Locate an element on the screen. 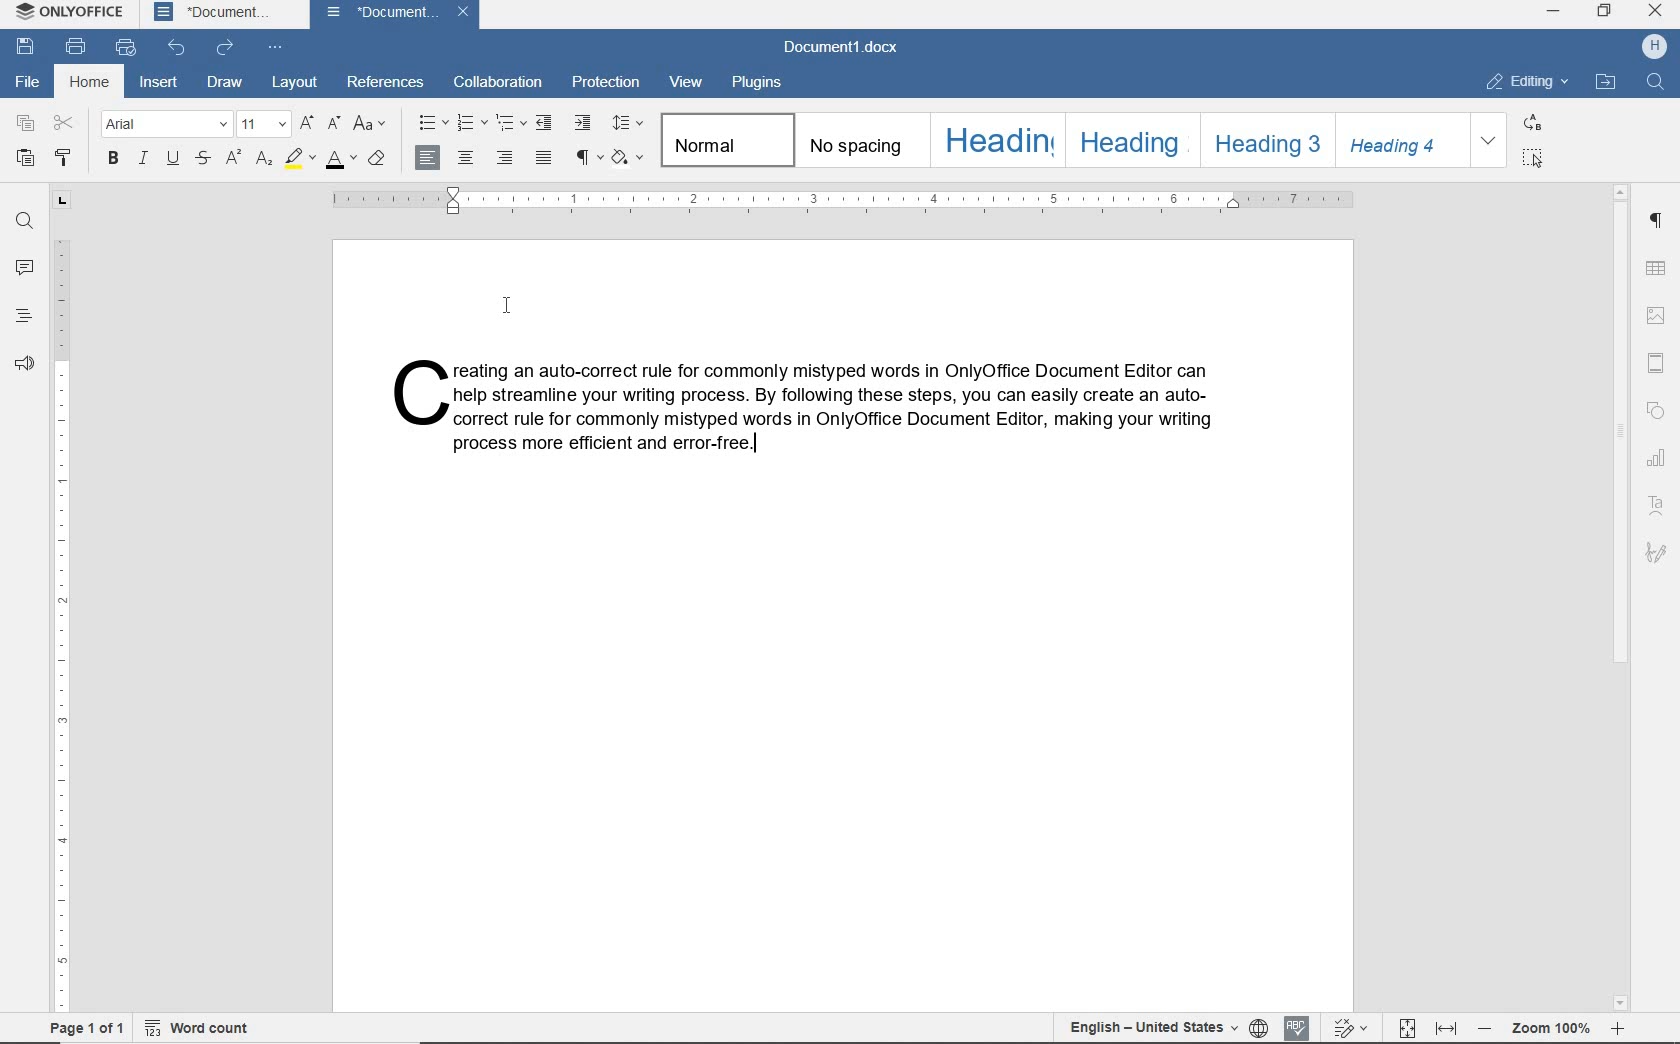  WORD COUNT is located at coordinates (202, 1026).